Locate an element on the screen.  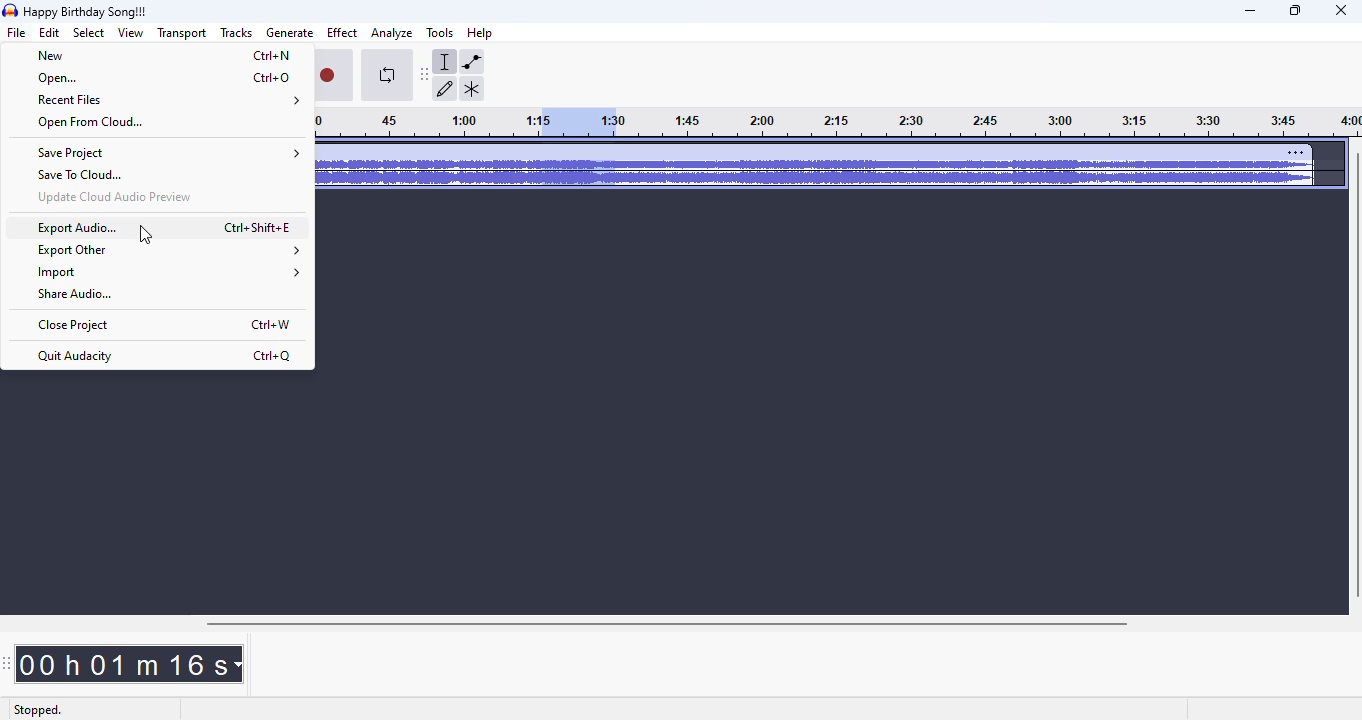
export other is located at coordinates (169, 250).